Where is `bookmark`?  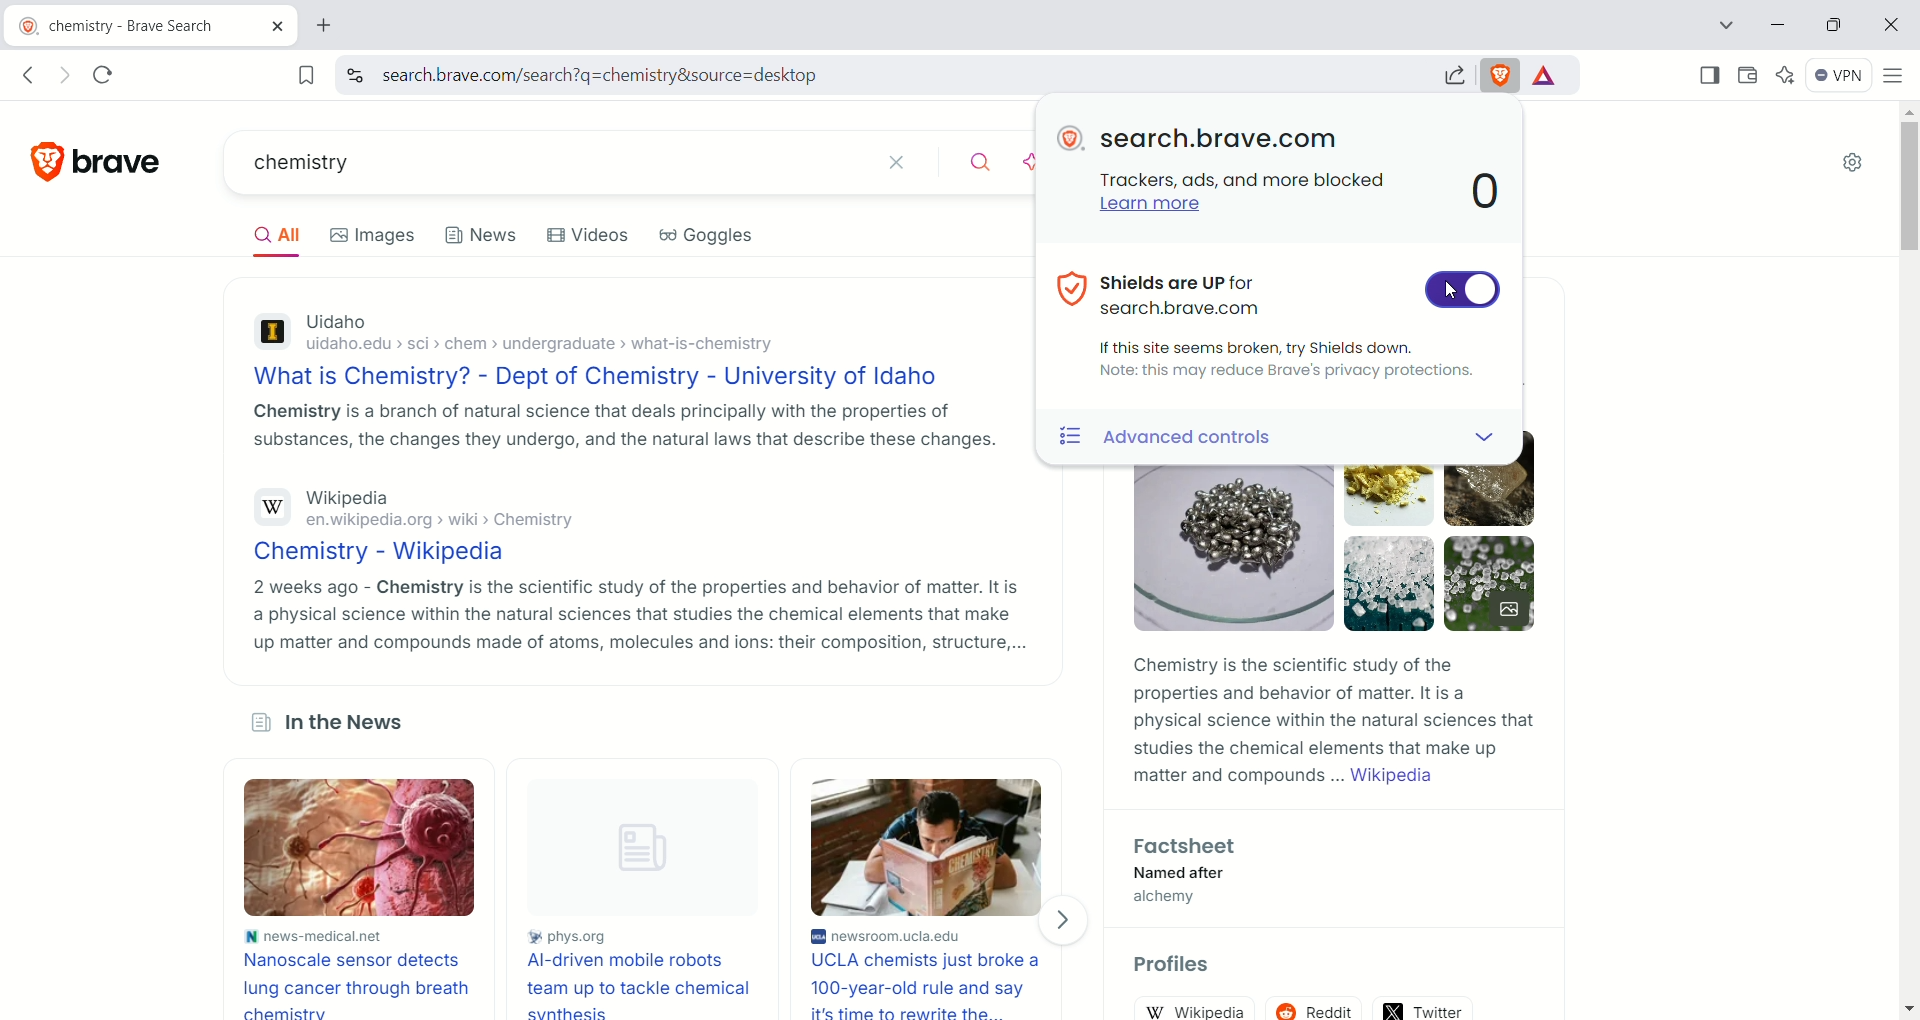 bookmark is located at coordinates (301, 74).